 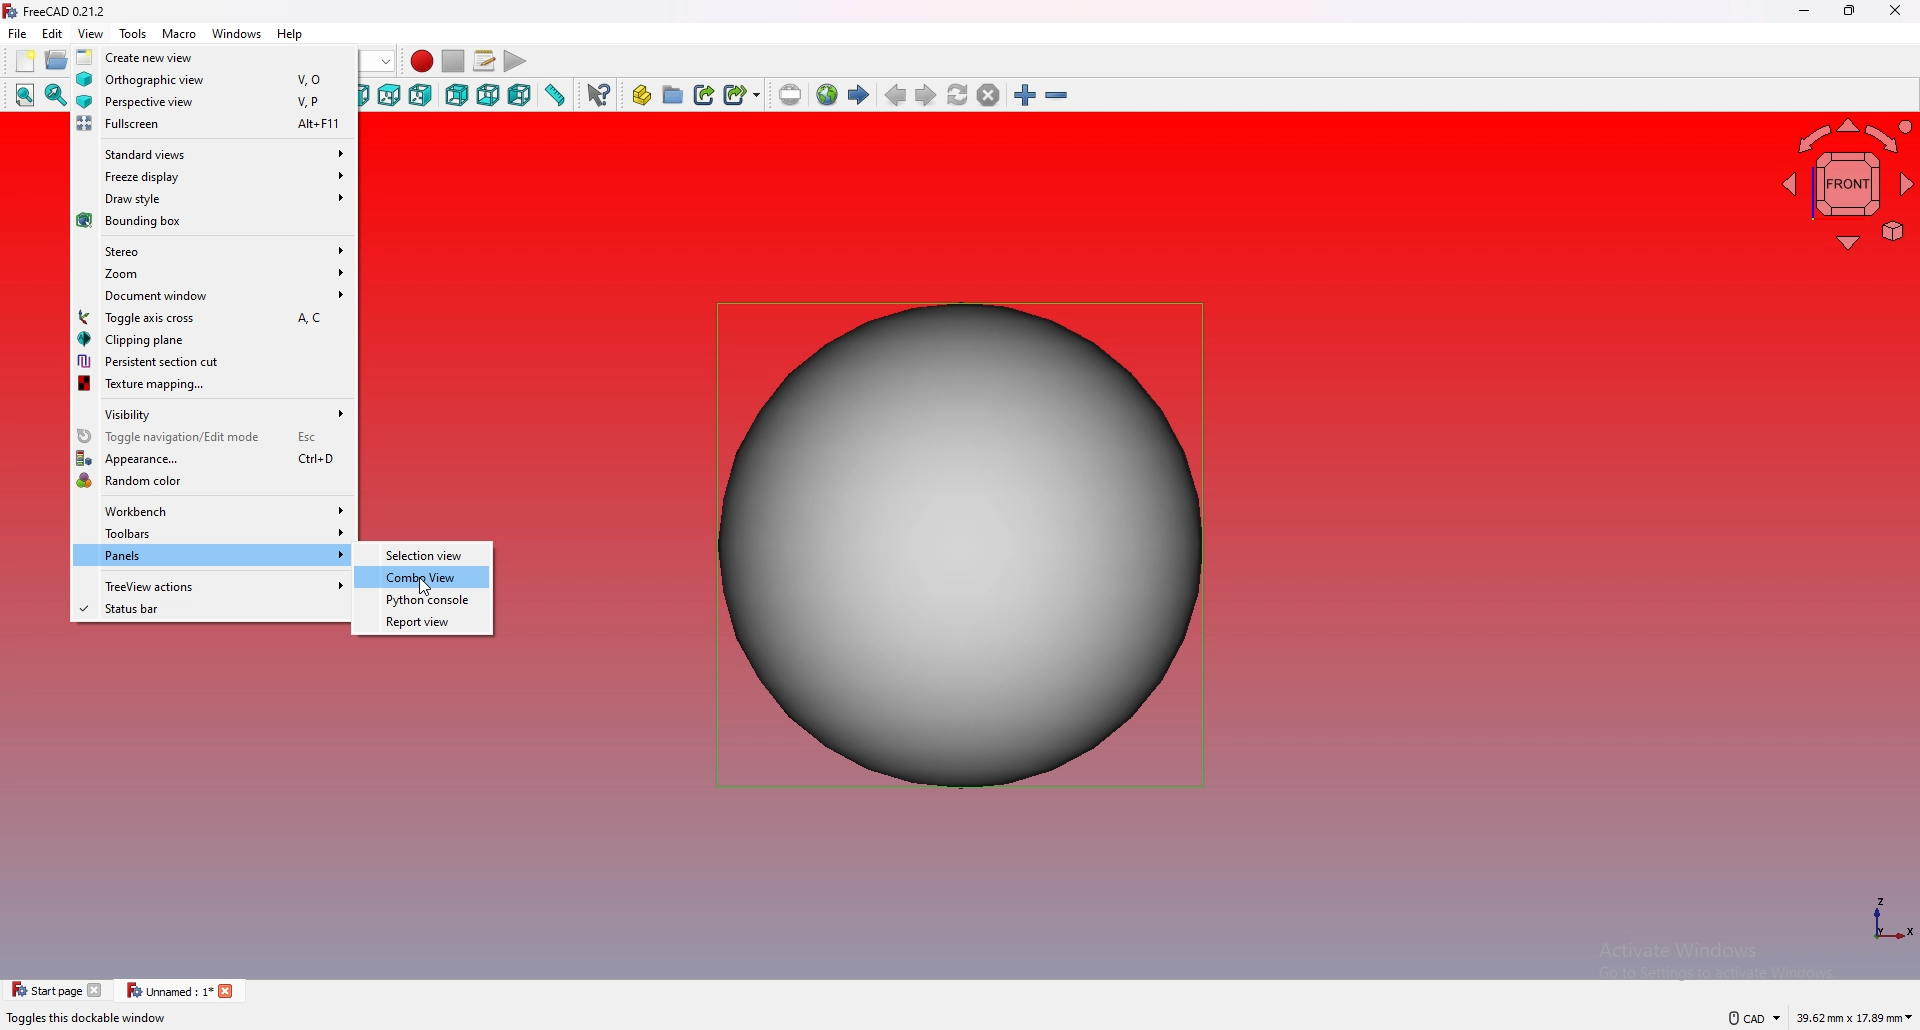 I want to click on left, so click(x=521, y=95).